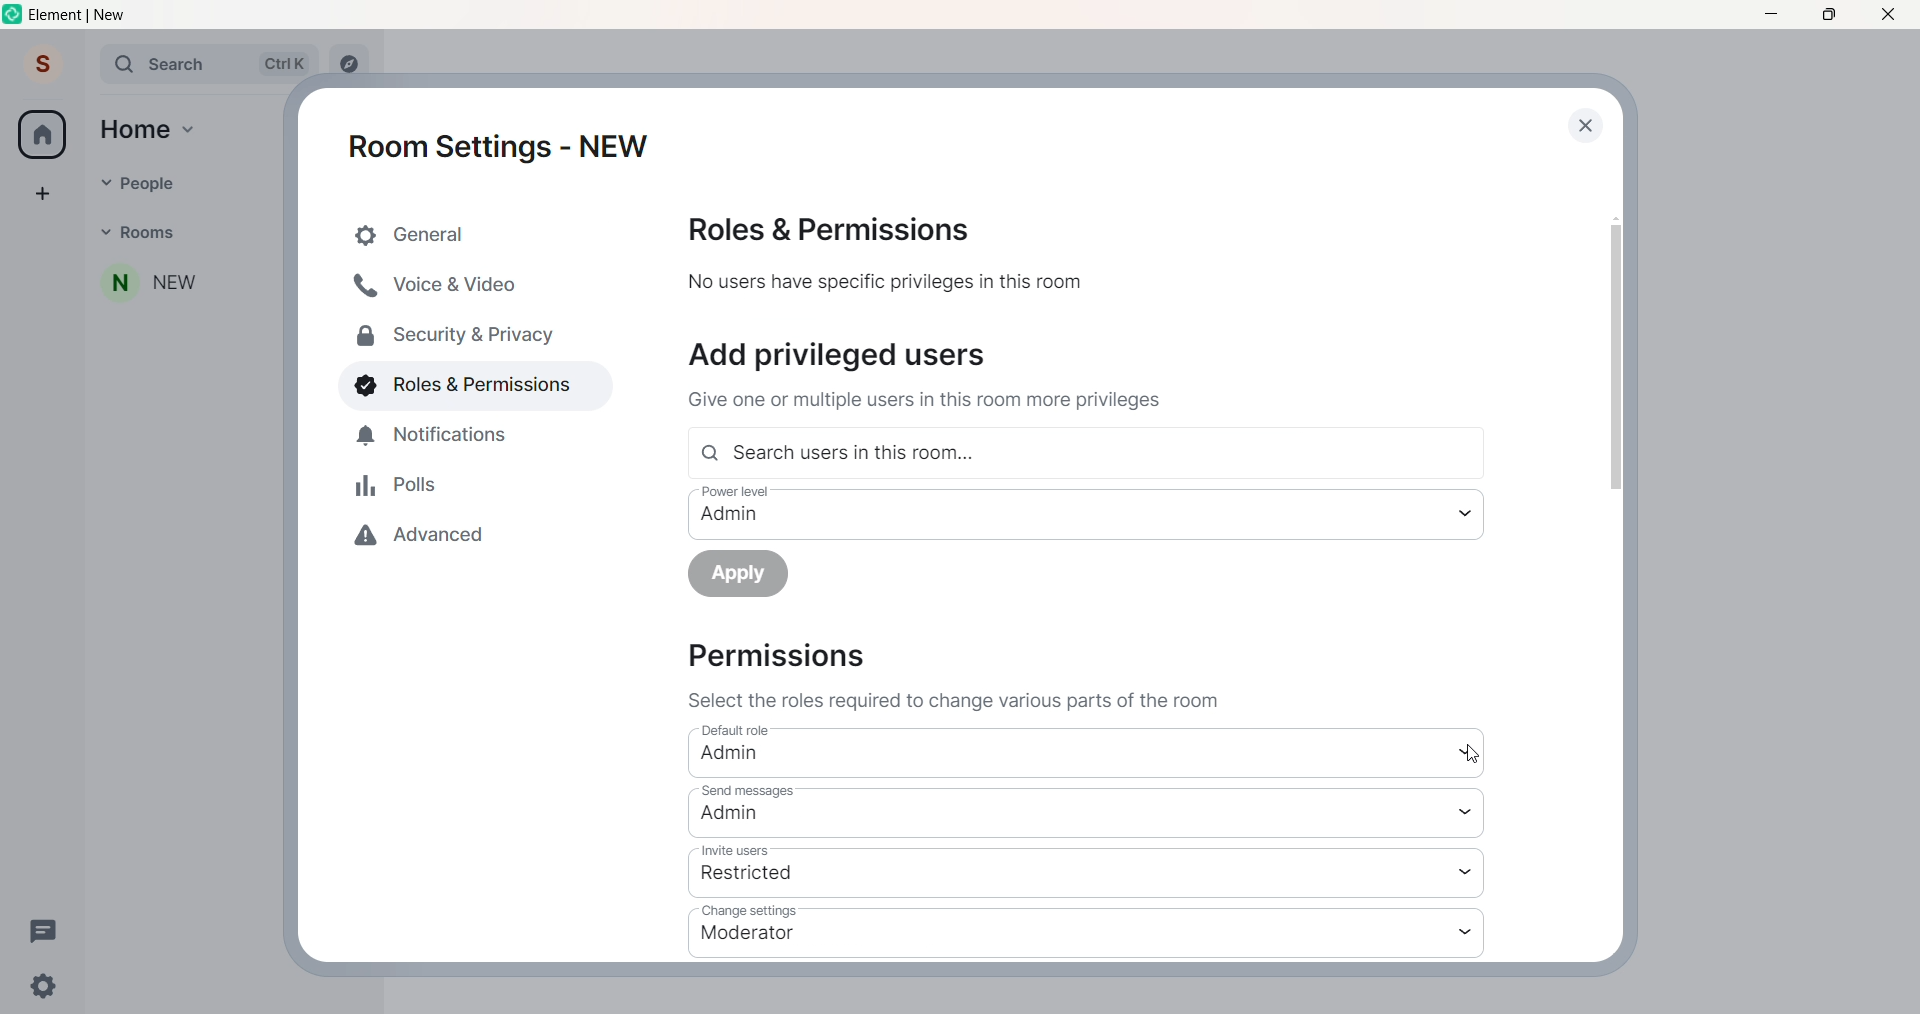  What do you see at coordinates (1472, 811) in the screenshot?
I see `send message dropdown` at bounding box center [1472, 811].